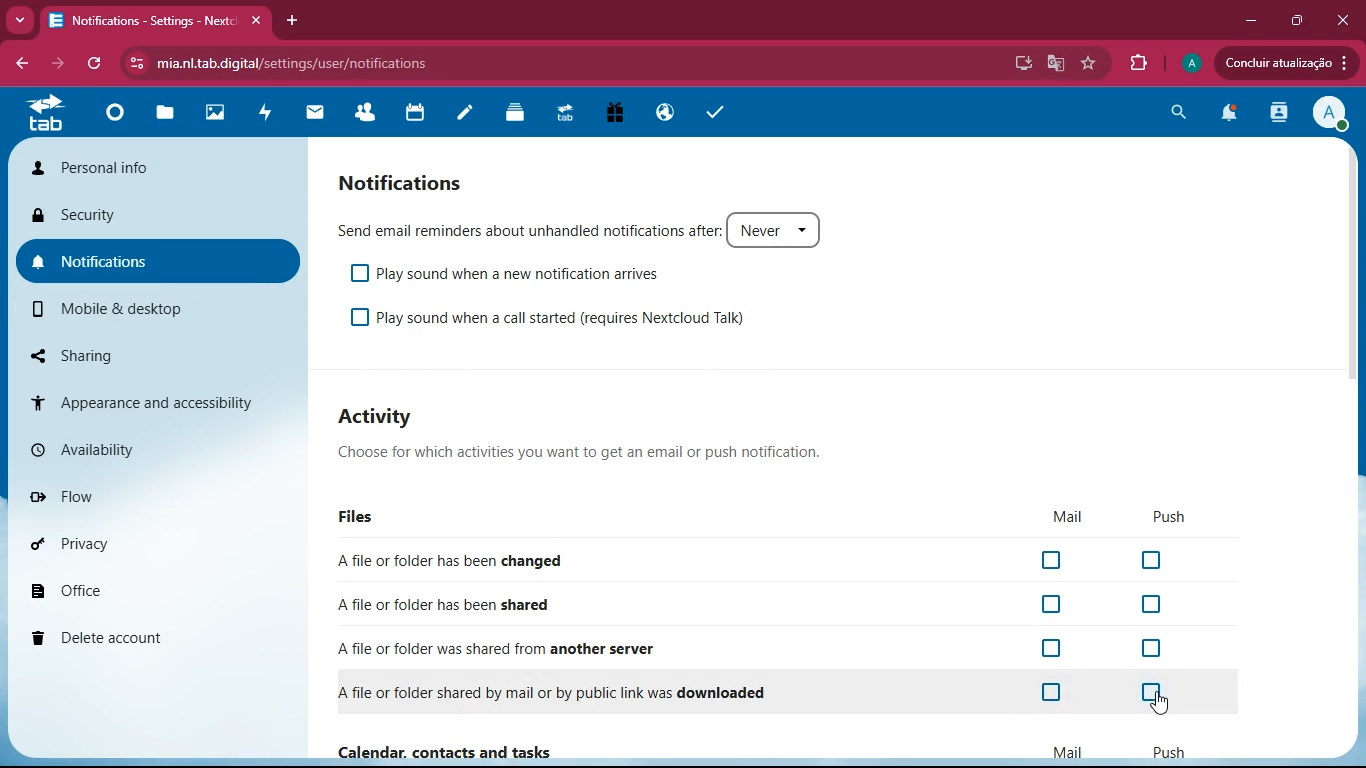 This screenshot has height=768, width=1366. I want to click on tab, so click(561, 113).